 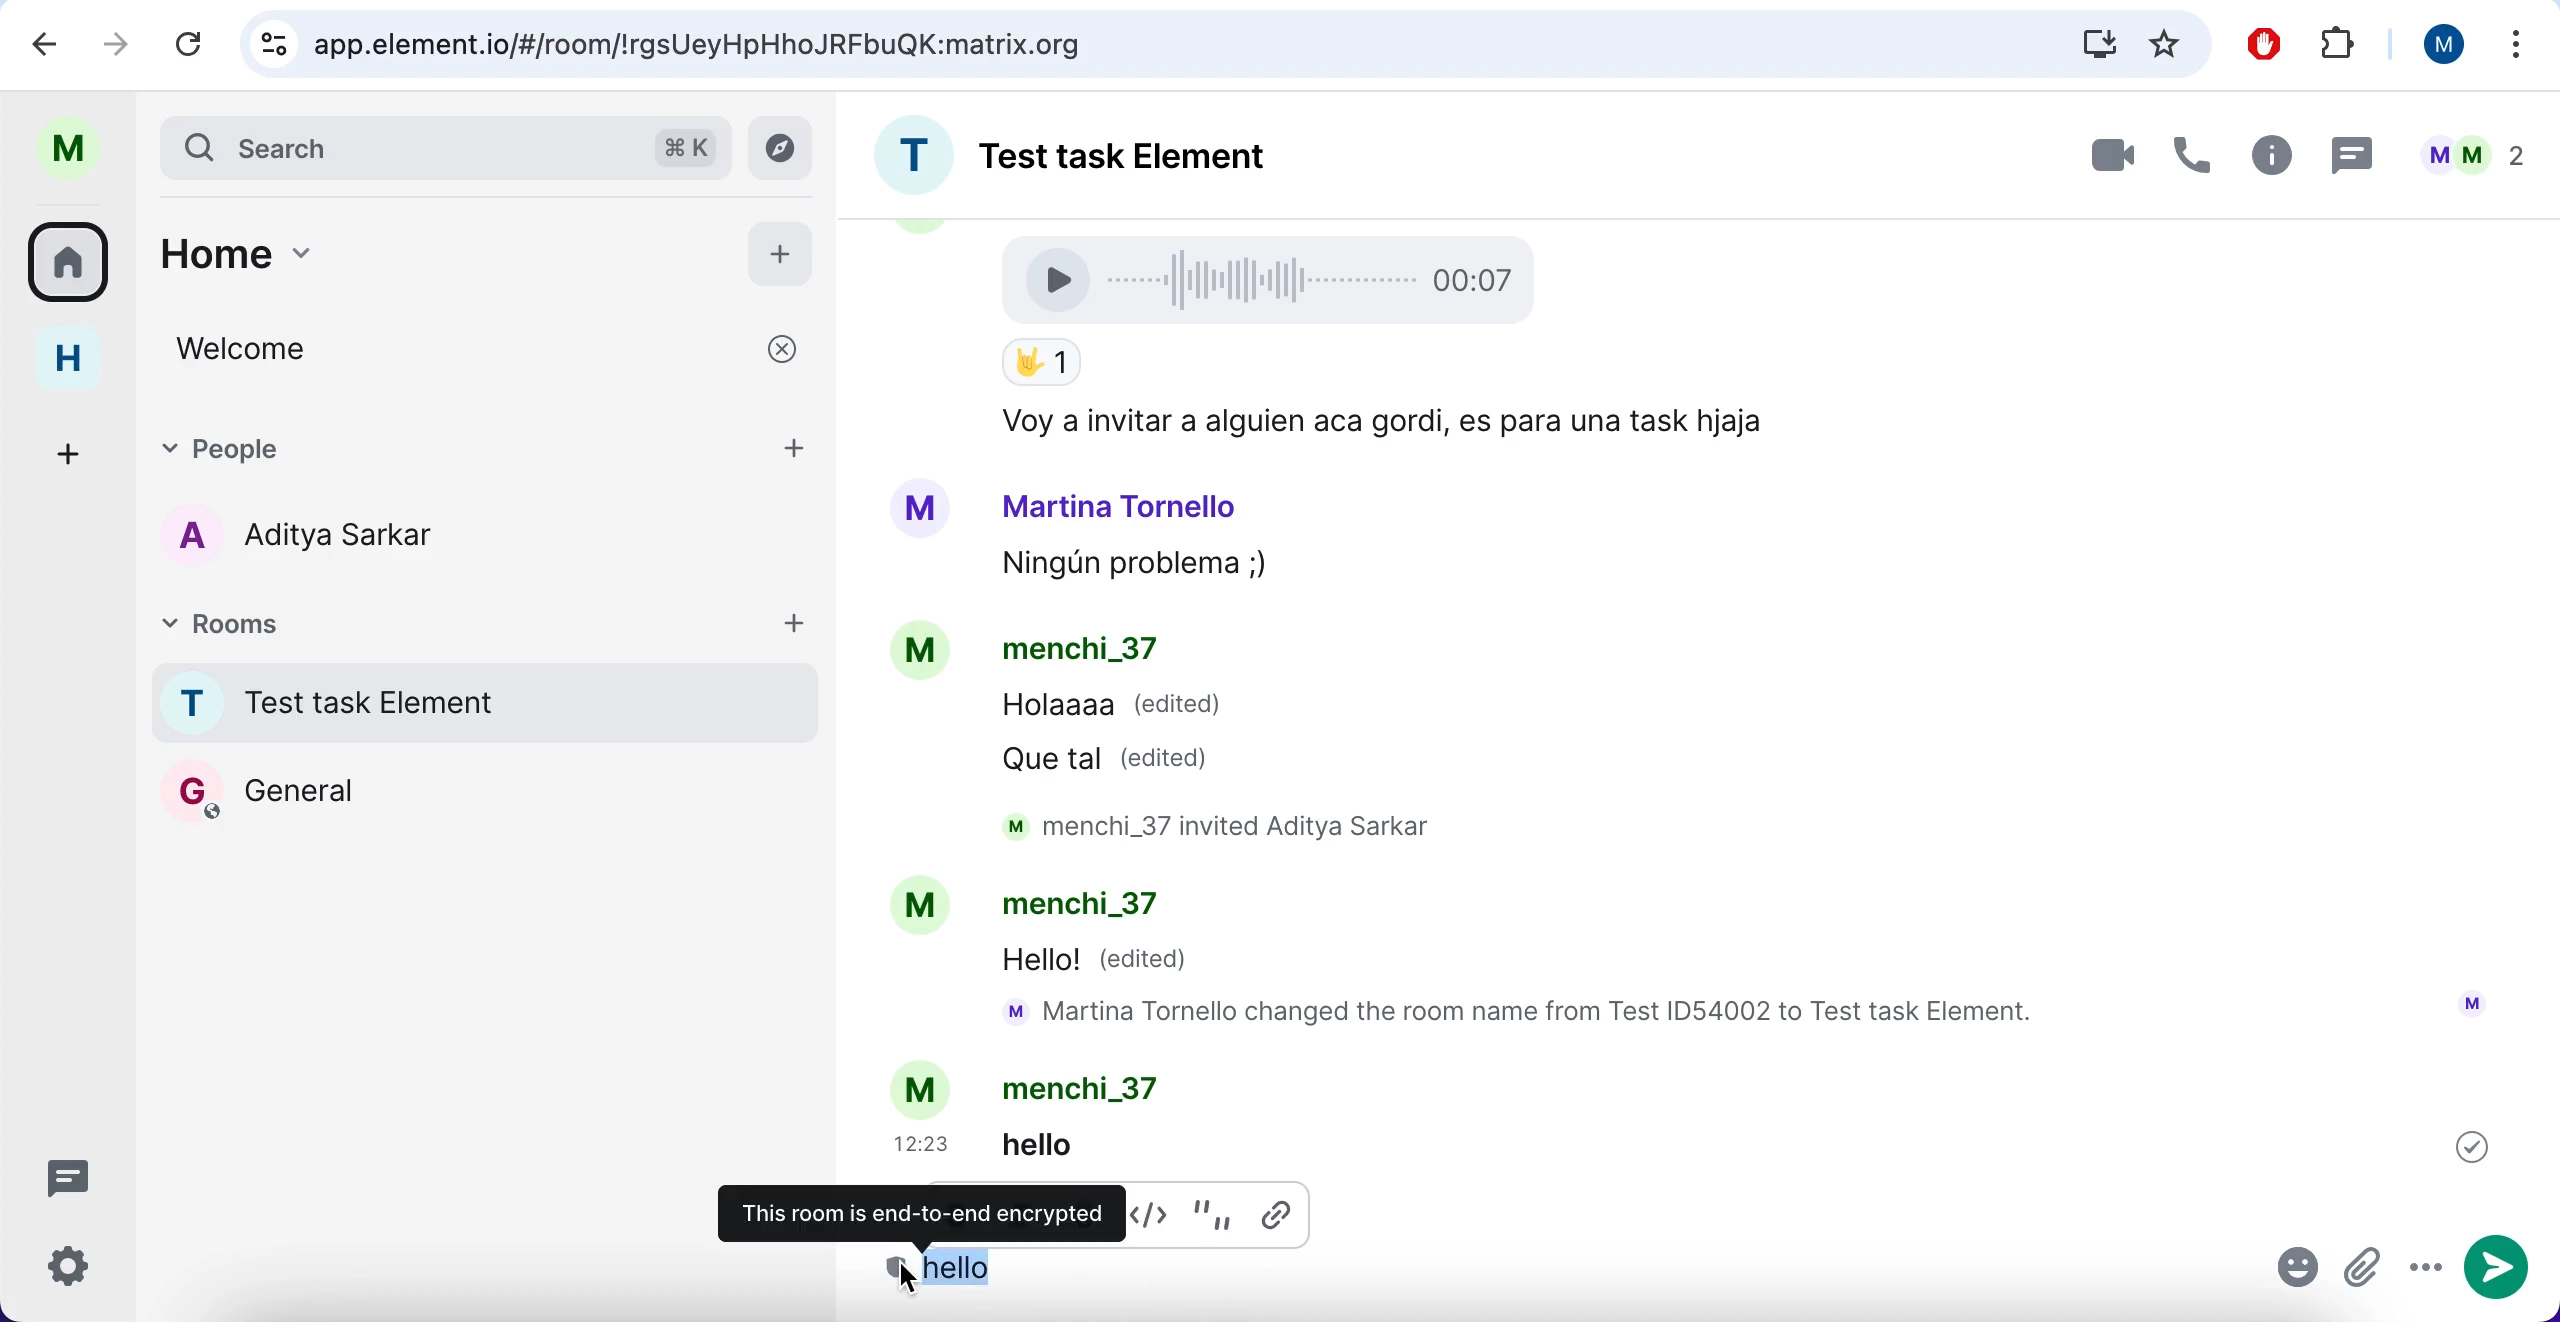 What do you see at coordinates (2349, 154) in the screenshot?
I see `thread` at bounding box center [2349, 154].